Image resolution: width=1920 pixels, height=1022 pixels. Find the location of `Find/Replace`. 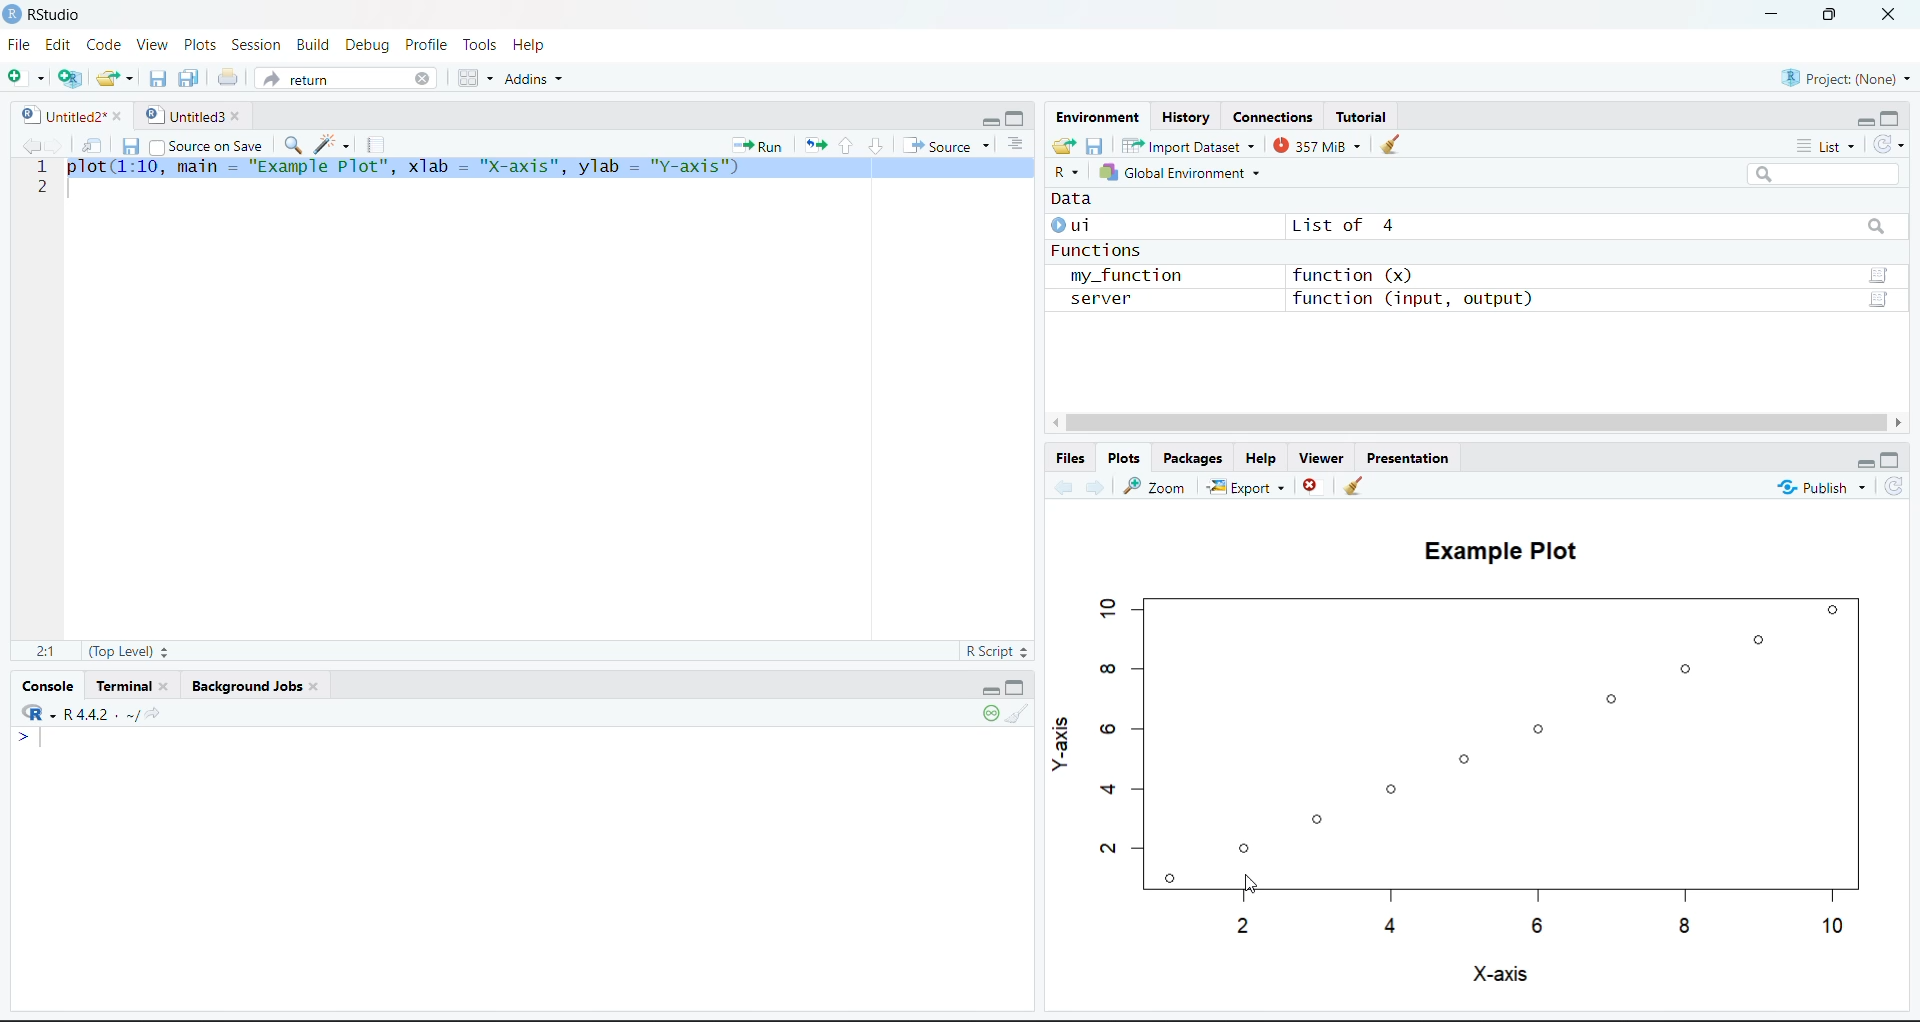

Find/Replace is located at coordinates (291, 144).